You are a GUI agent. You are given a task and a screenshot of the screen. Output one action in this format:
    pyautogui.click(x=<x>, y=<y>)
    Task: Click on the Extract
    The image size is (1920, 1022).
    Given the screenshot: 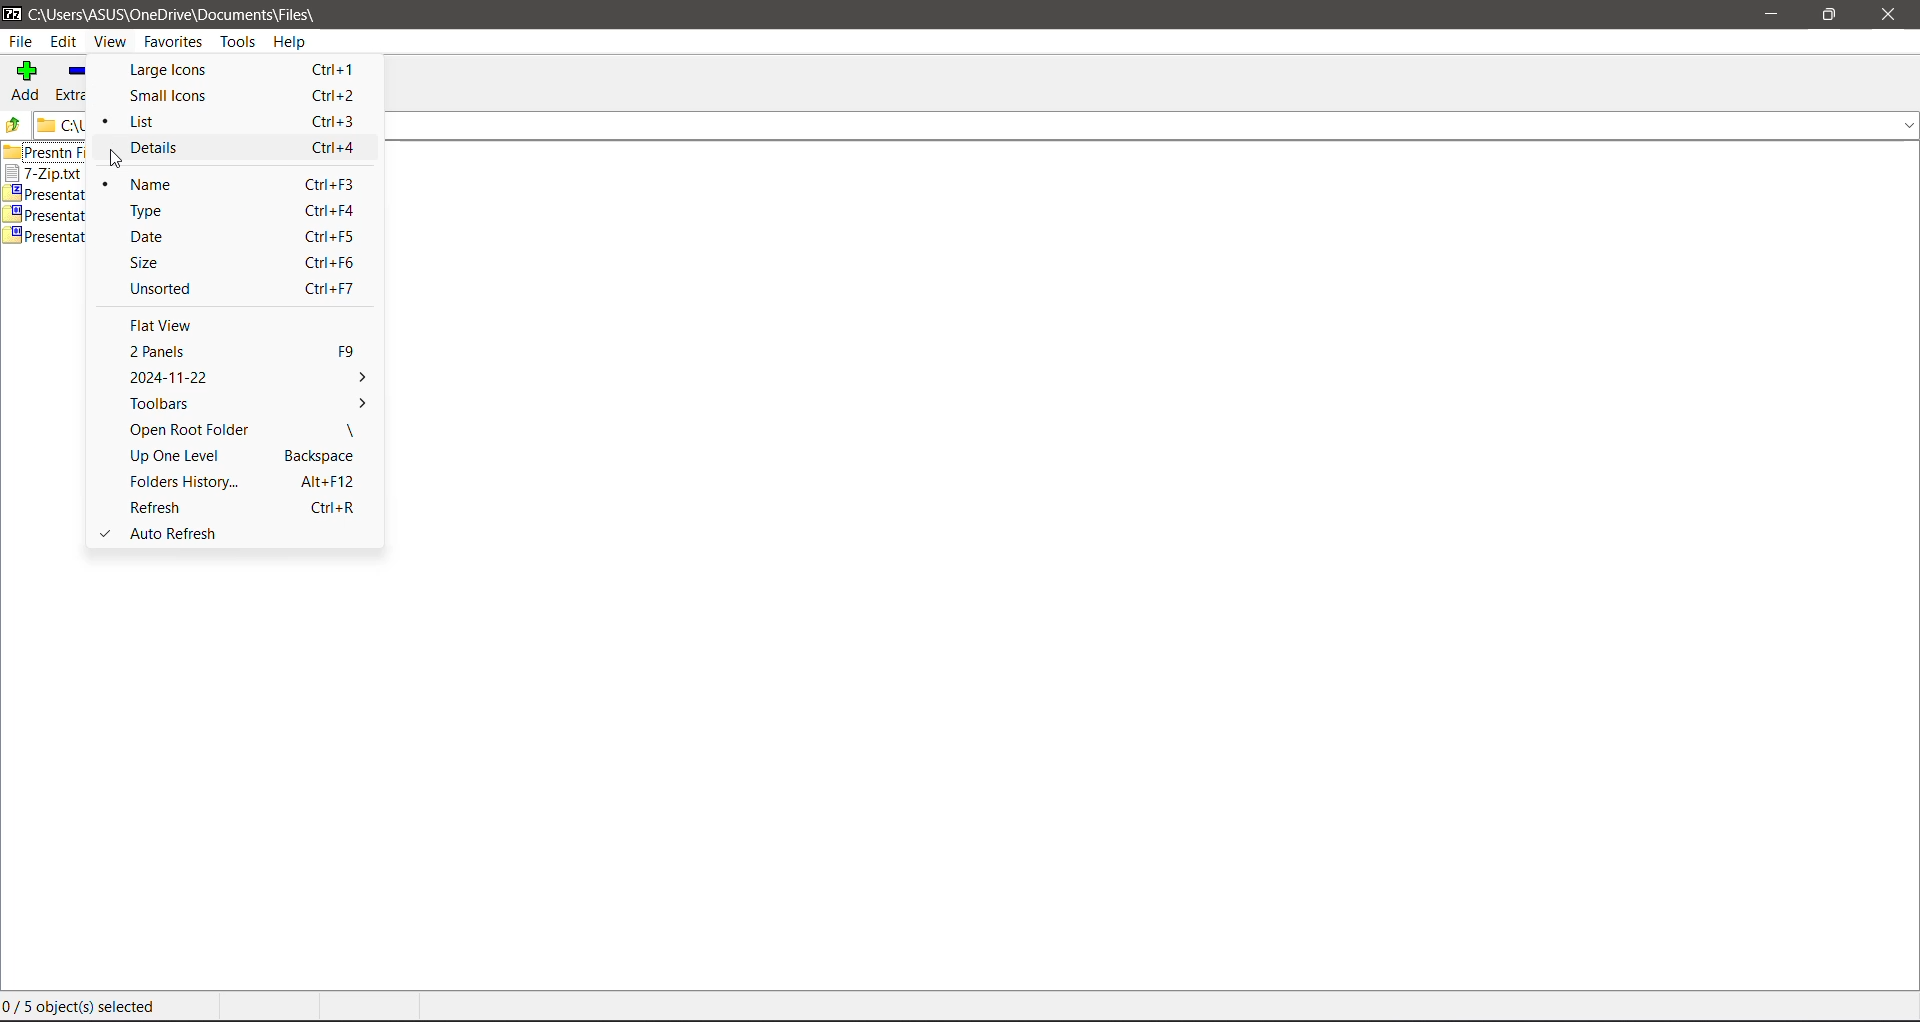 What is the action you would take?
    pyautogui.click(x=79, y=83)
    